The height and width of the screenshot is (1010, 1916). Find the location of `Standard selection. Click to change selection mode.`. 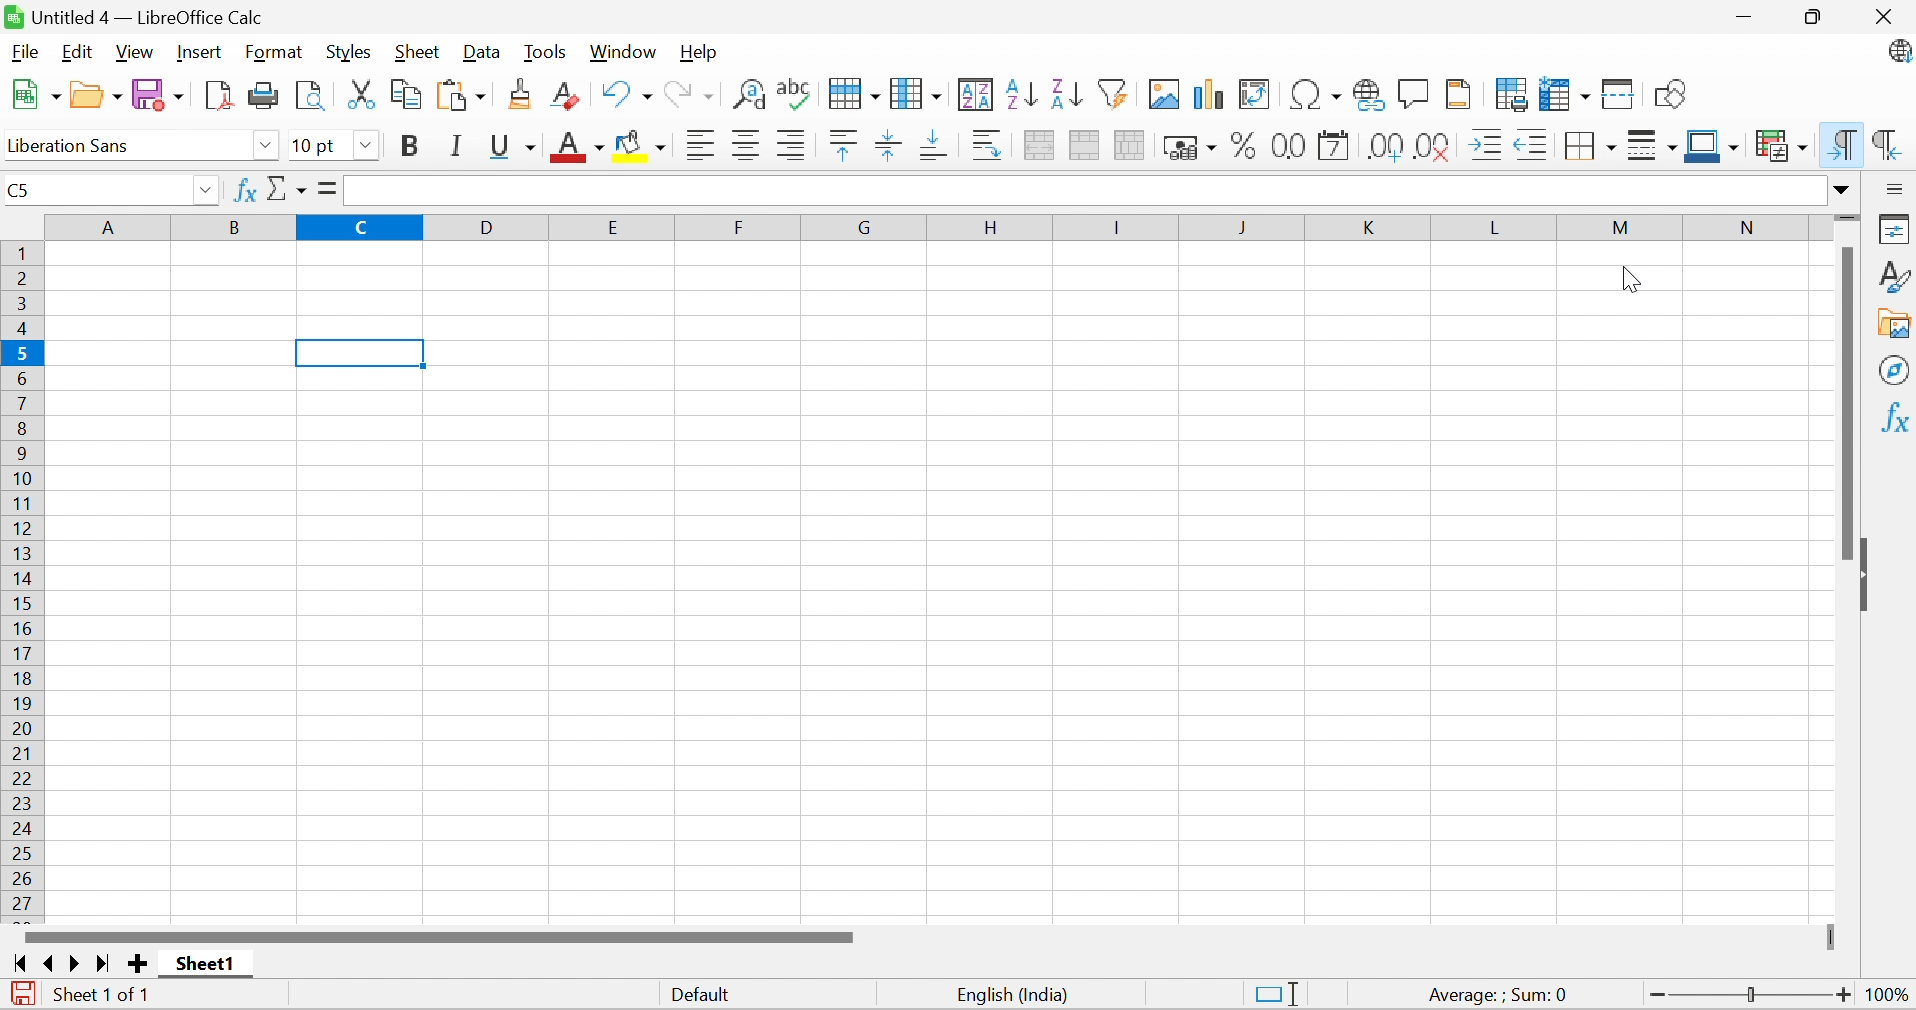

Standard selection. Click to change selection mode. is located at coordinates (1277, 993).